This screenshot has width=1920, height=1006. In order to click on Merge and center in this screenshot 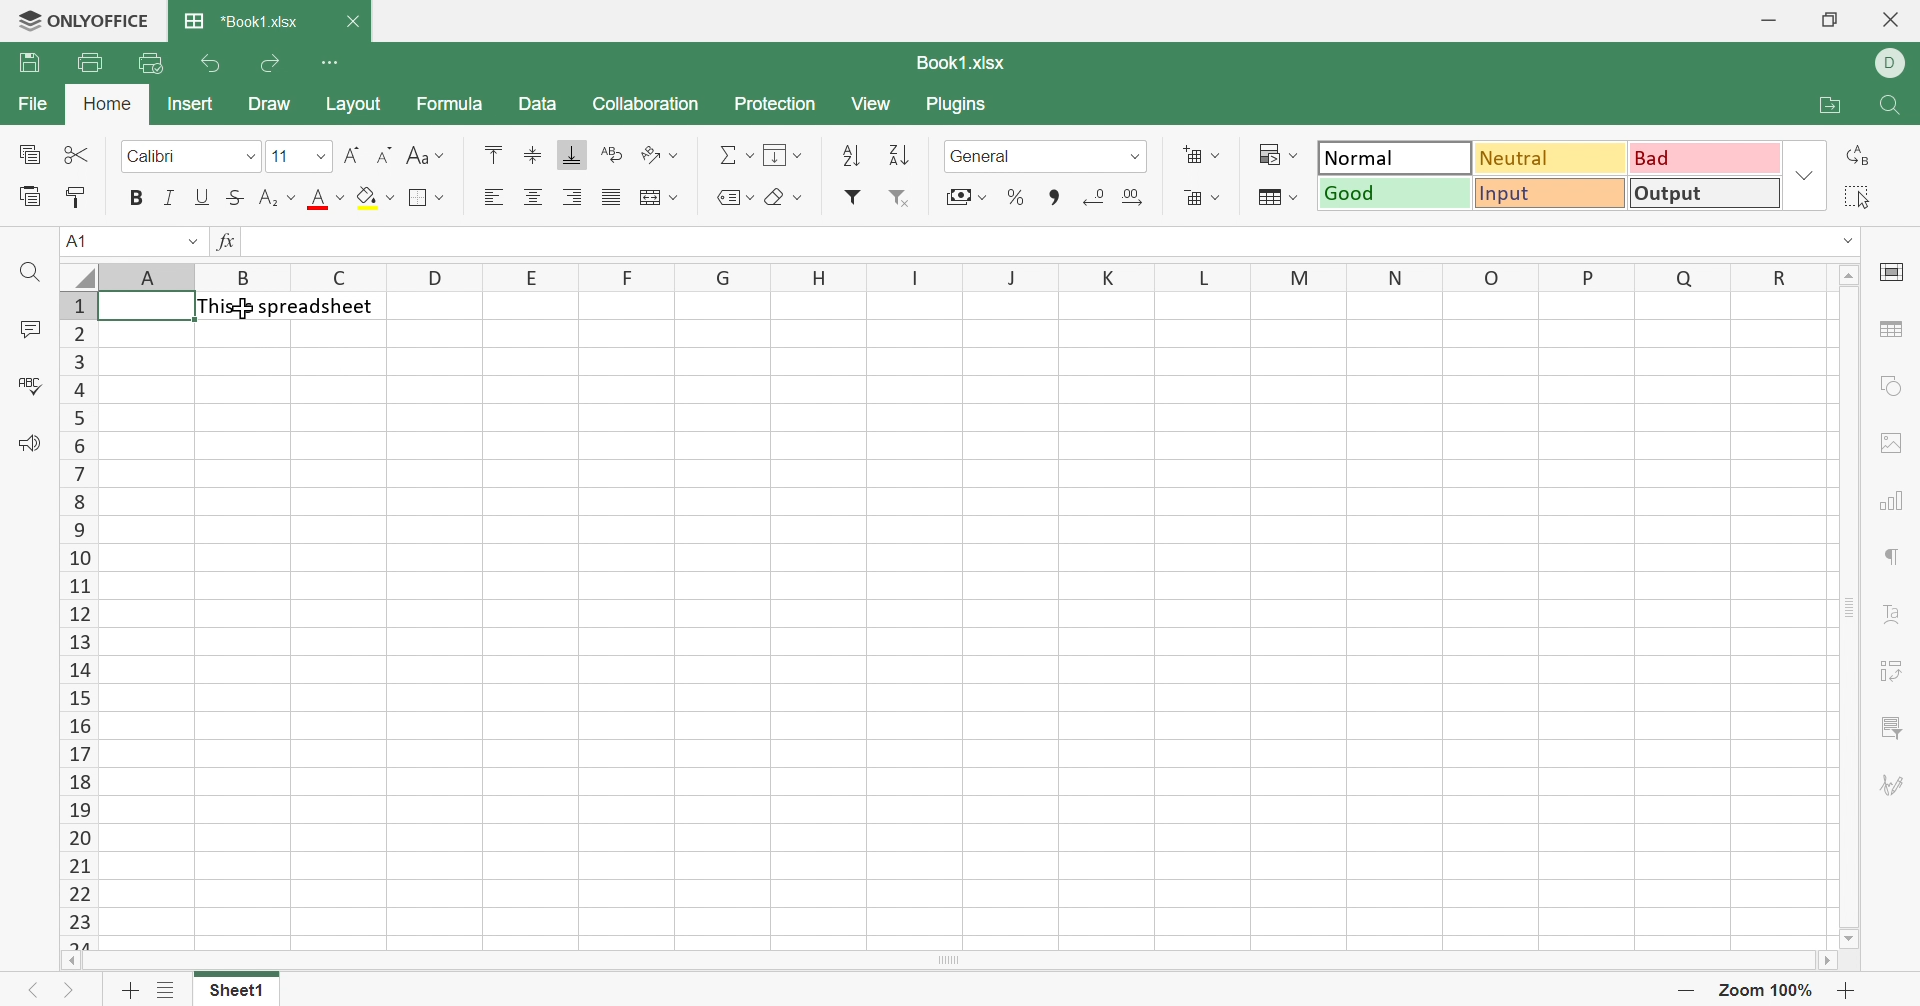, I will do `click(649, 197)`.